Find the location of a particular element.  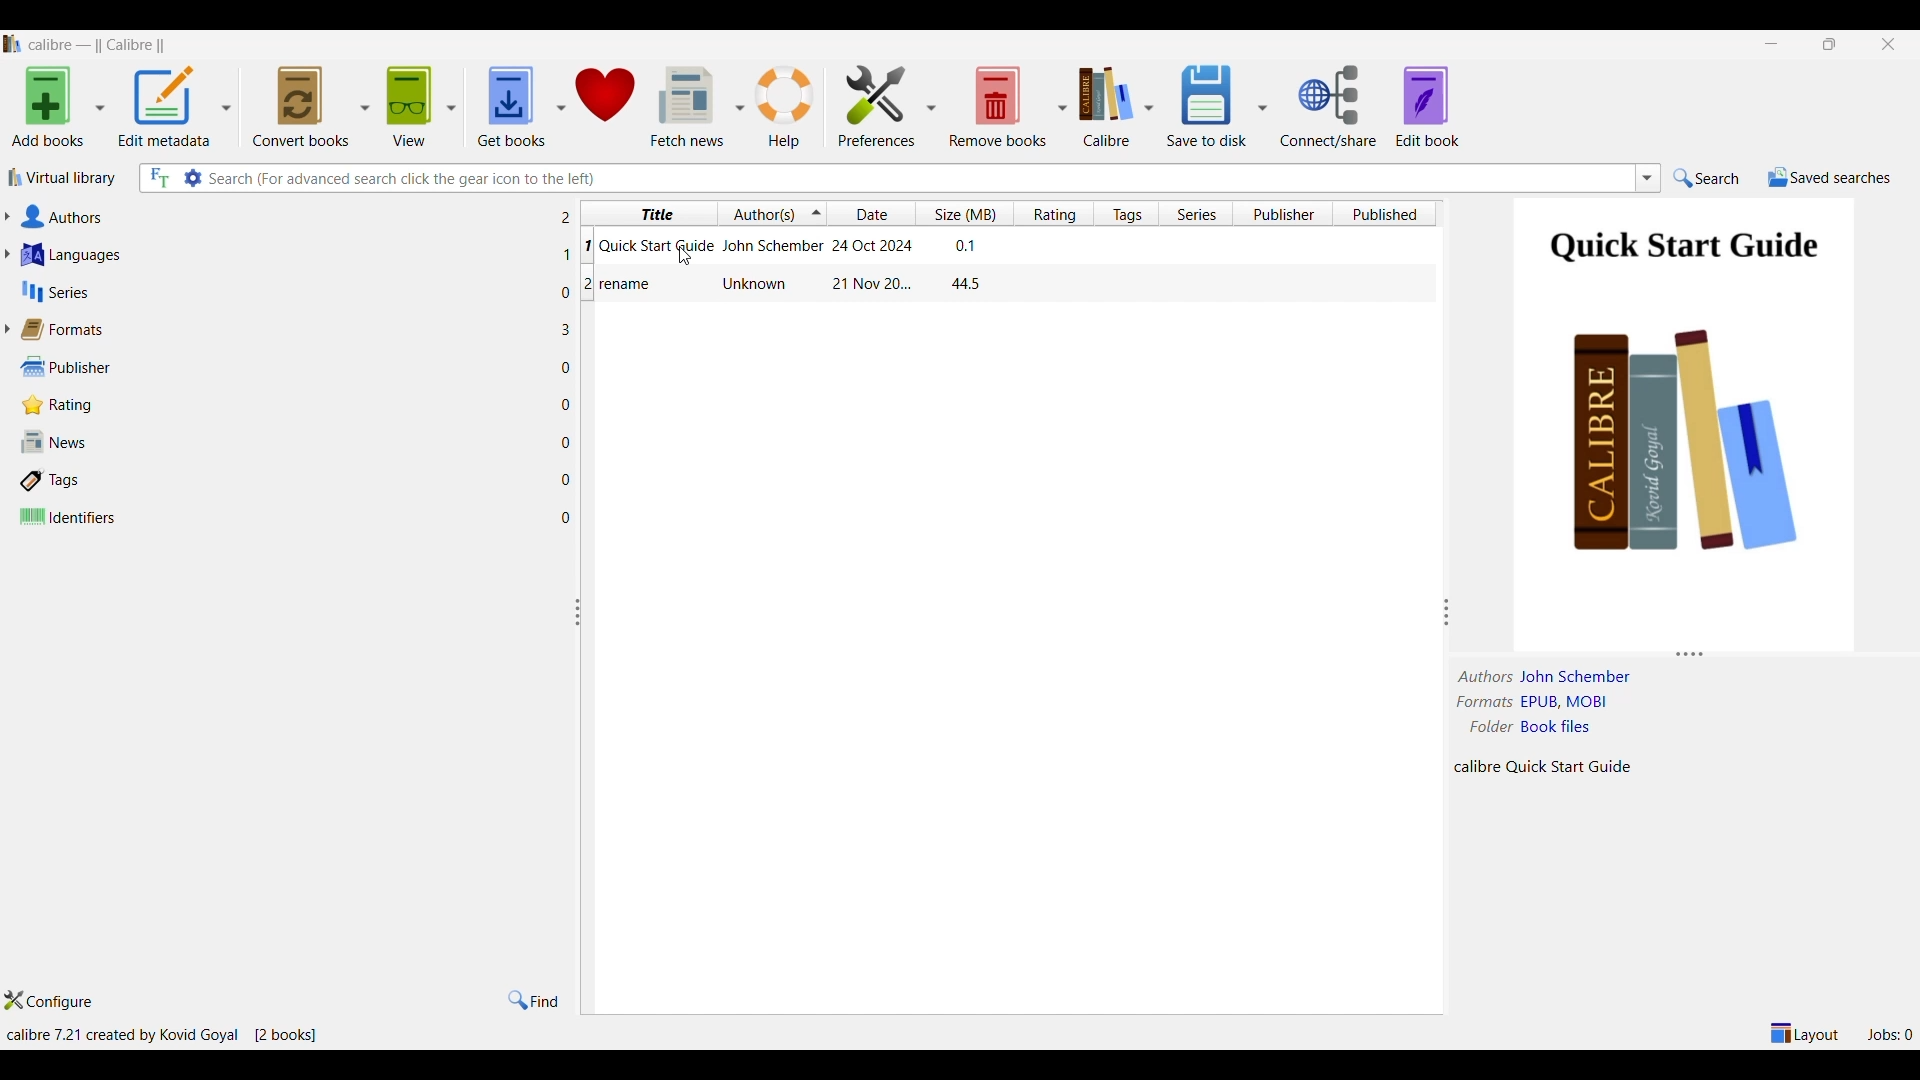

Formats is located at coordinates (282, 330).